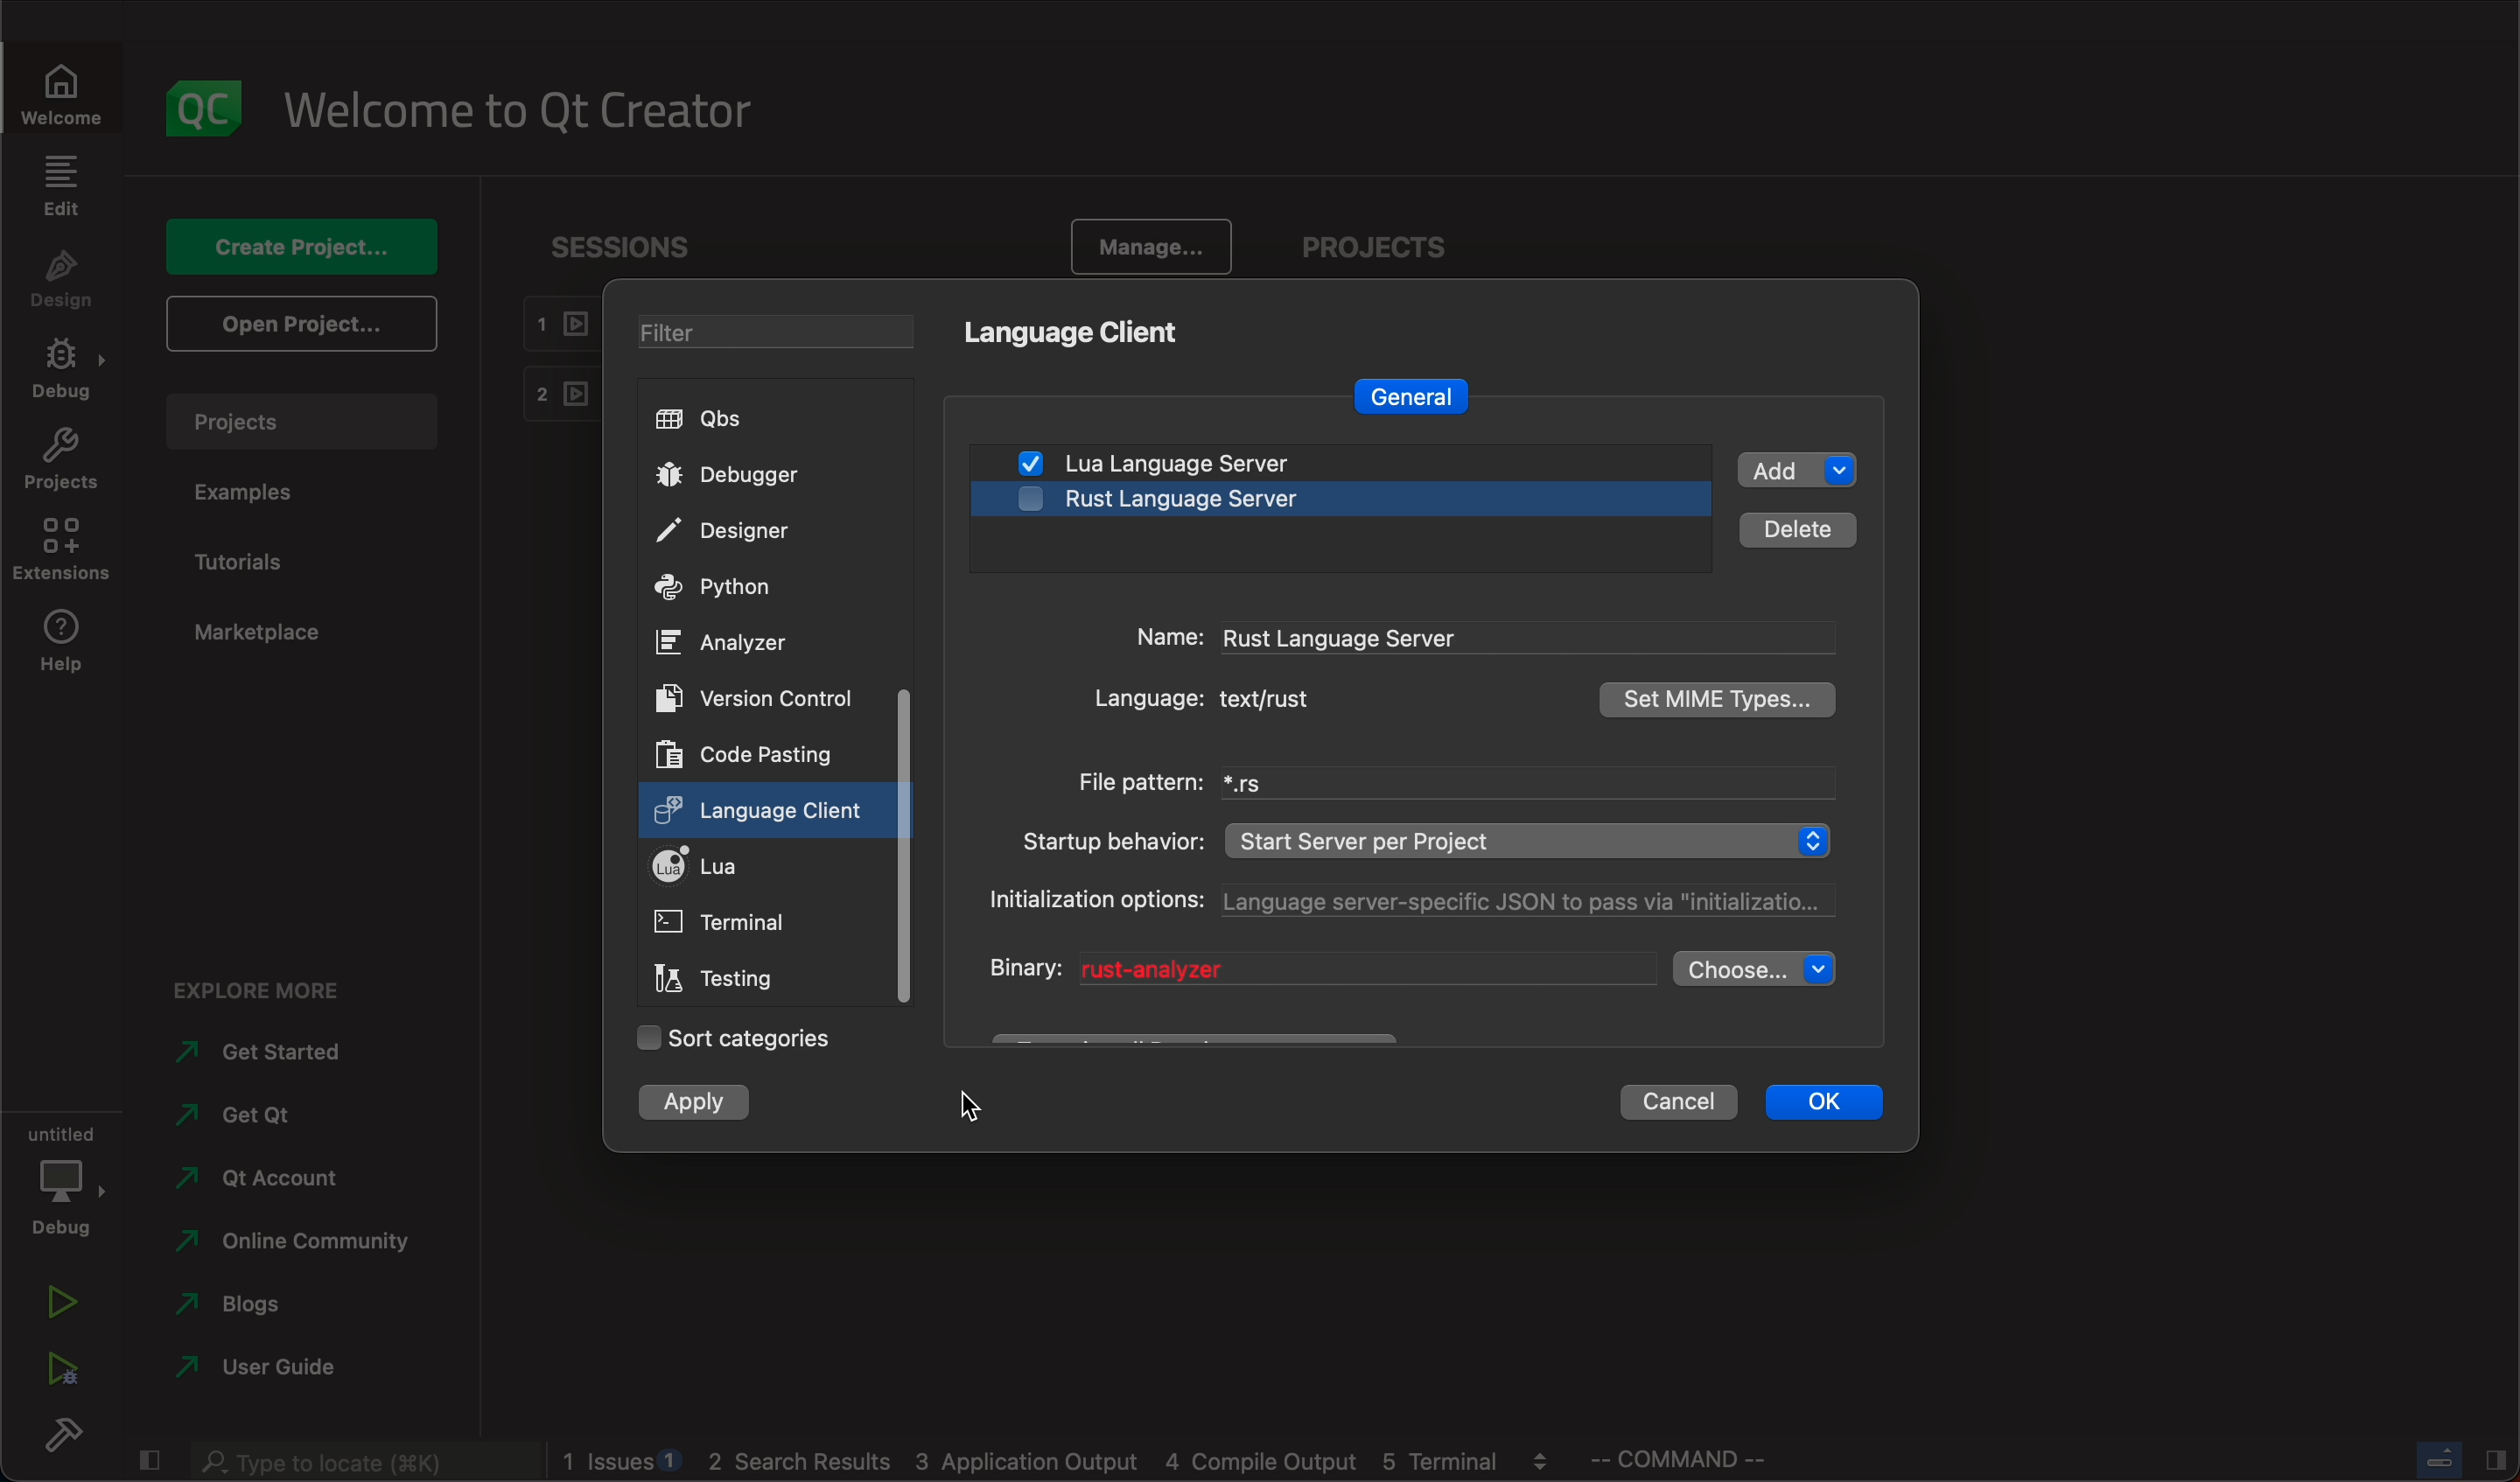 The image size is (2520, 1482). What do you see at coordinates (1722, 698) in the screenshot?
I see `types` at bounding box center [1722, 698].